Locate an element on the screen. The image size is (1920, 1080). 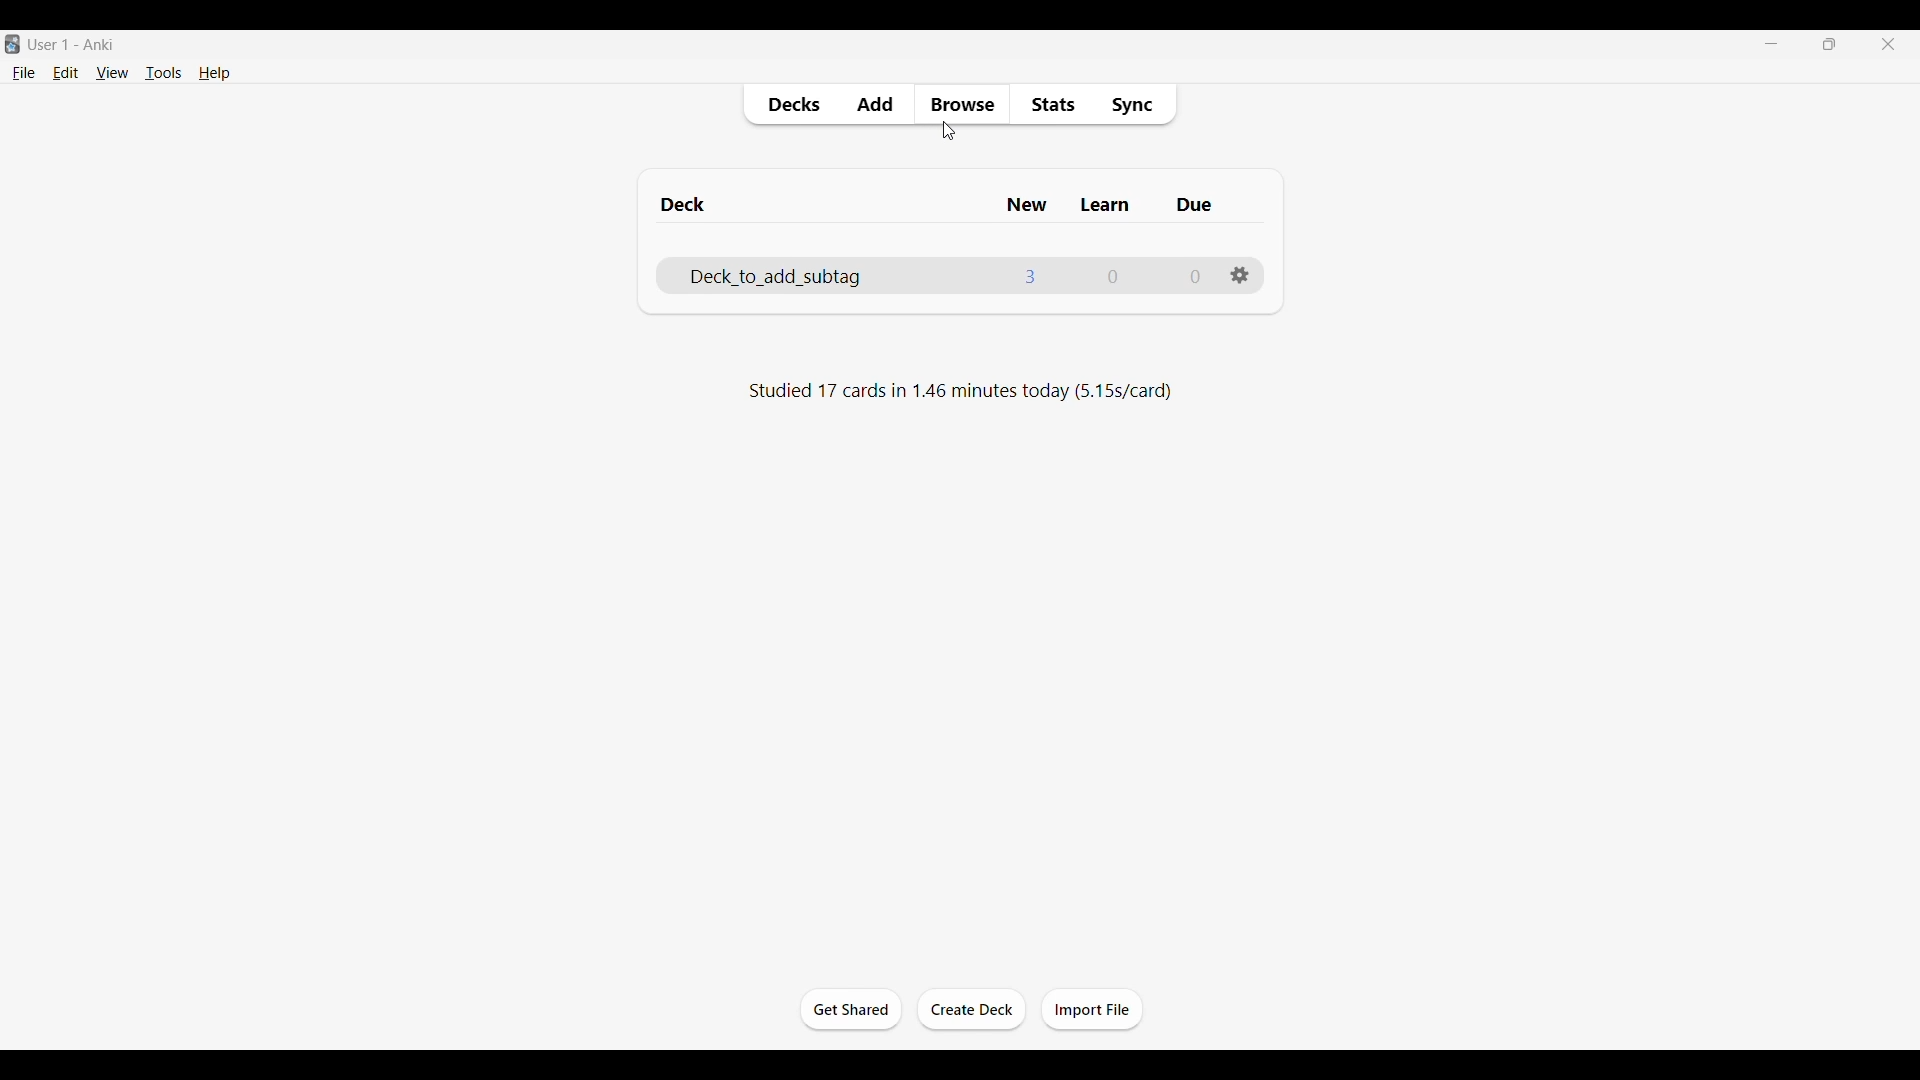
Settings is located at coordinates (1240, 276).